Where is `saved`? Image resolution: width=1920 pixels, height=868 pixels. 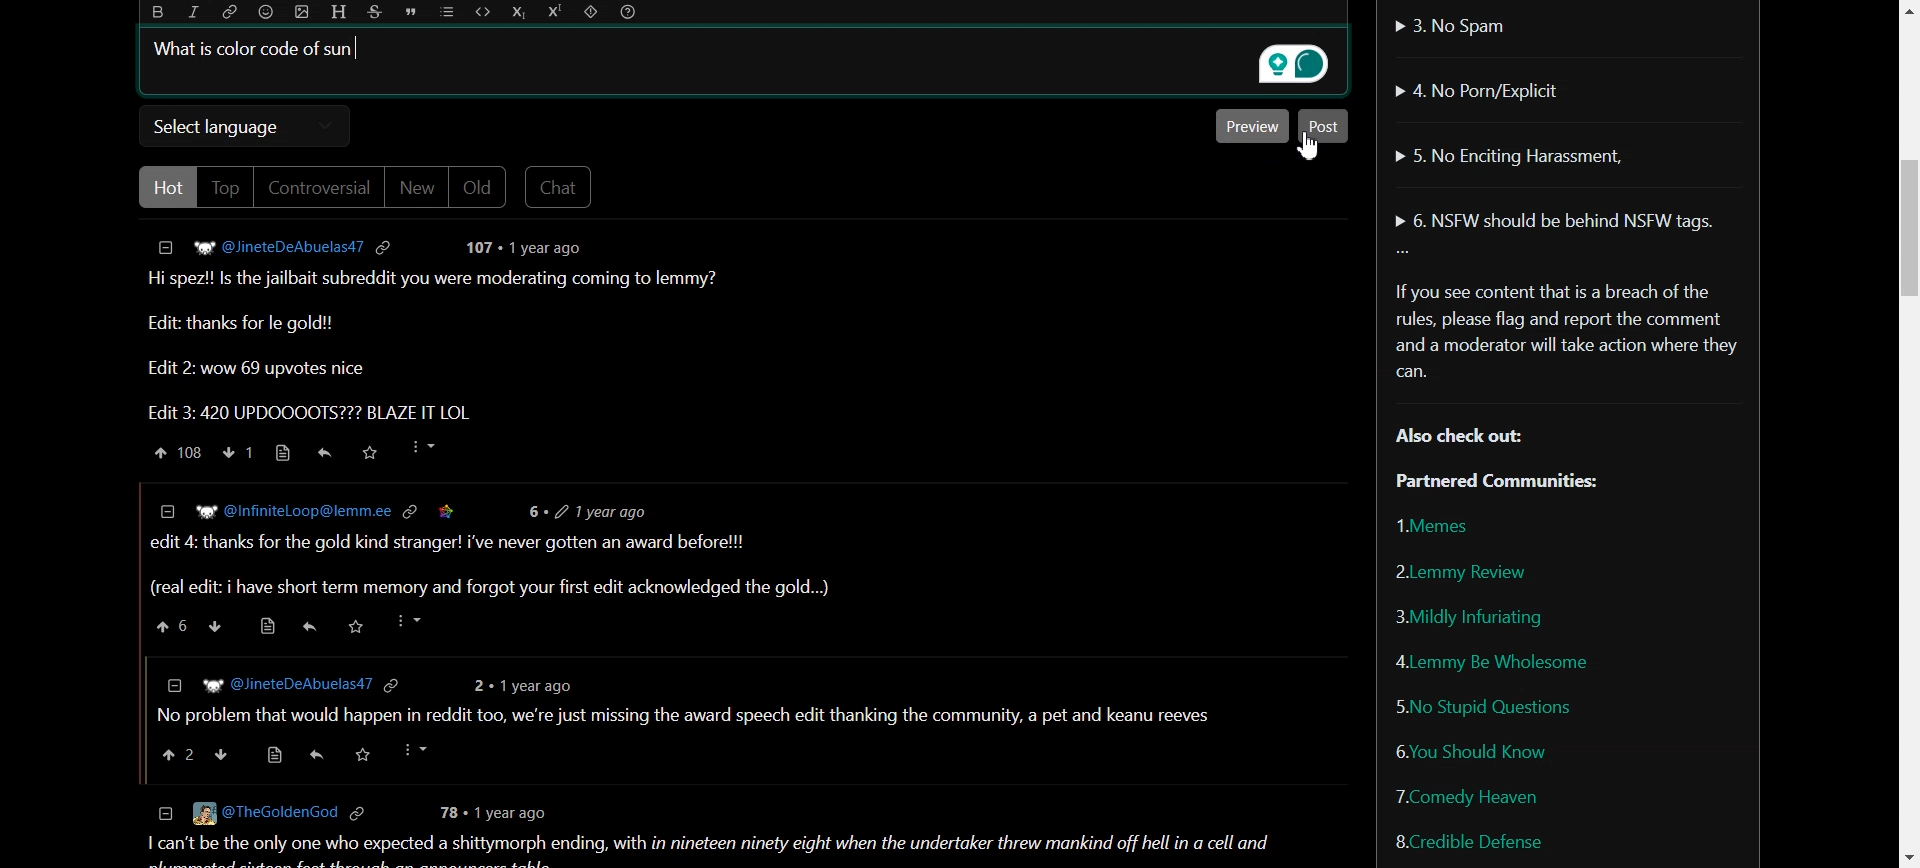
saved is located at coordinates (365, 754).